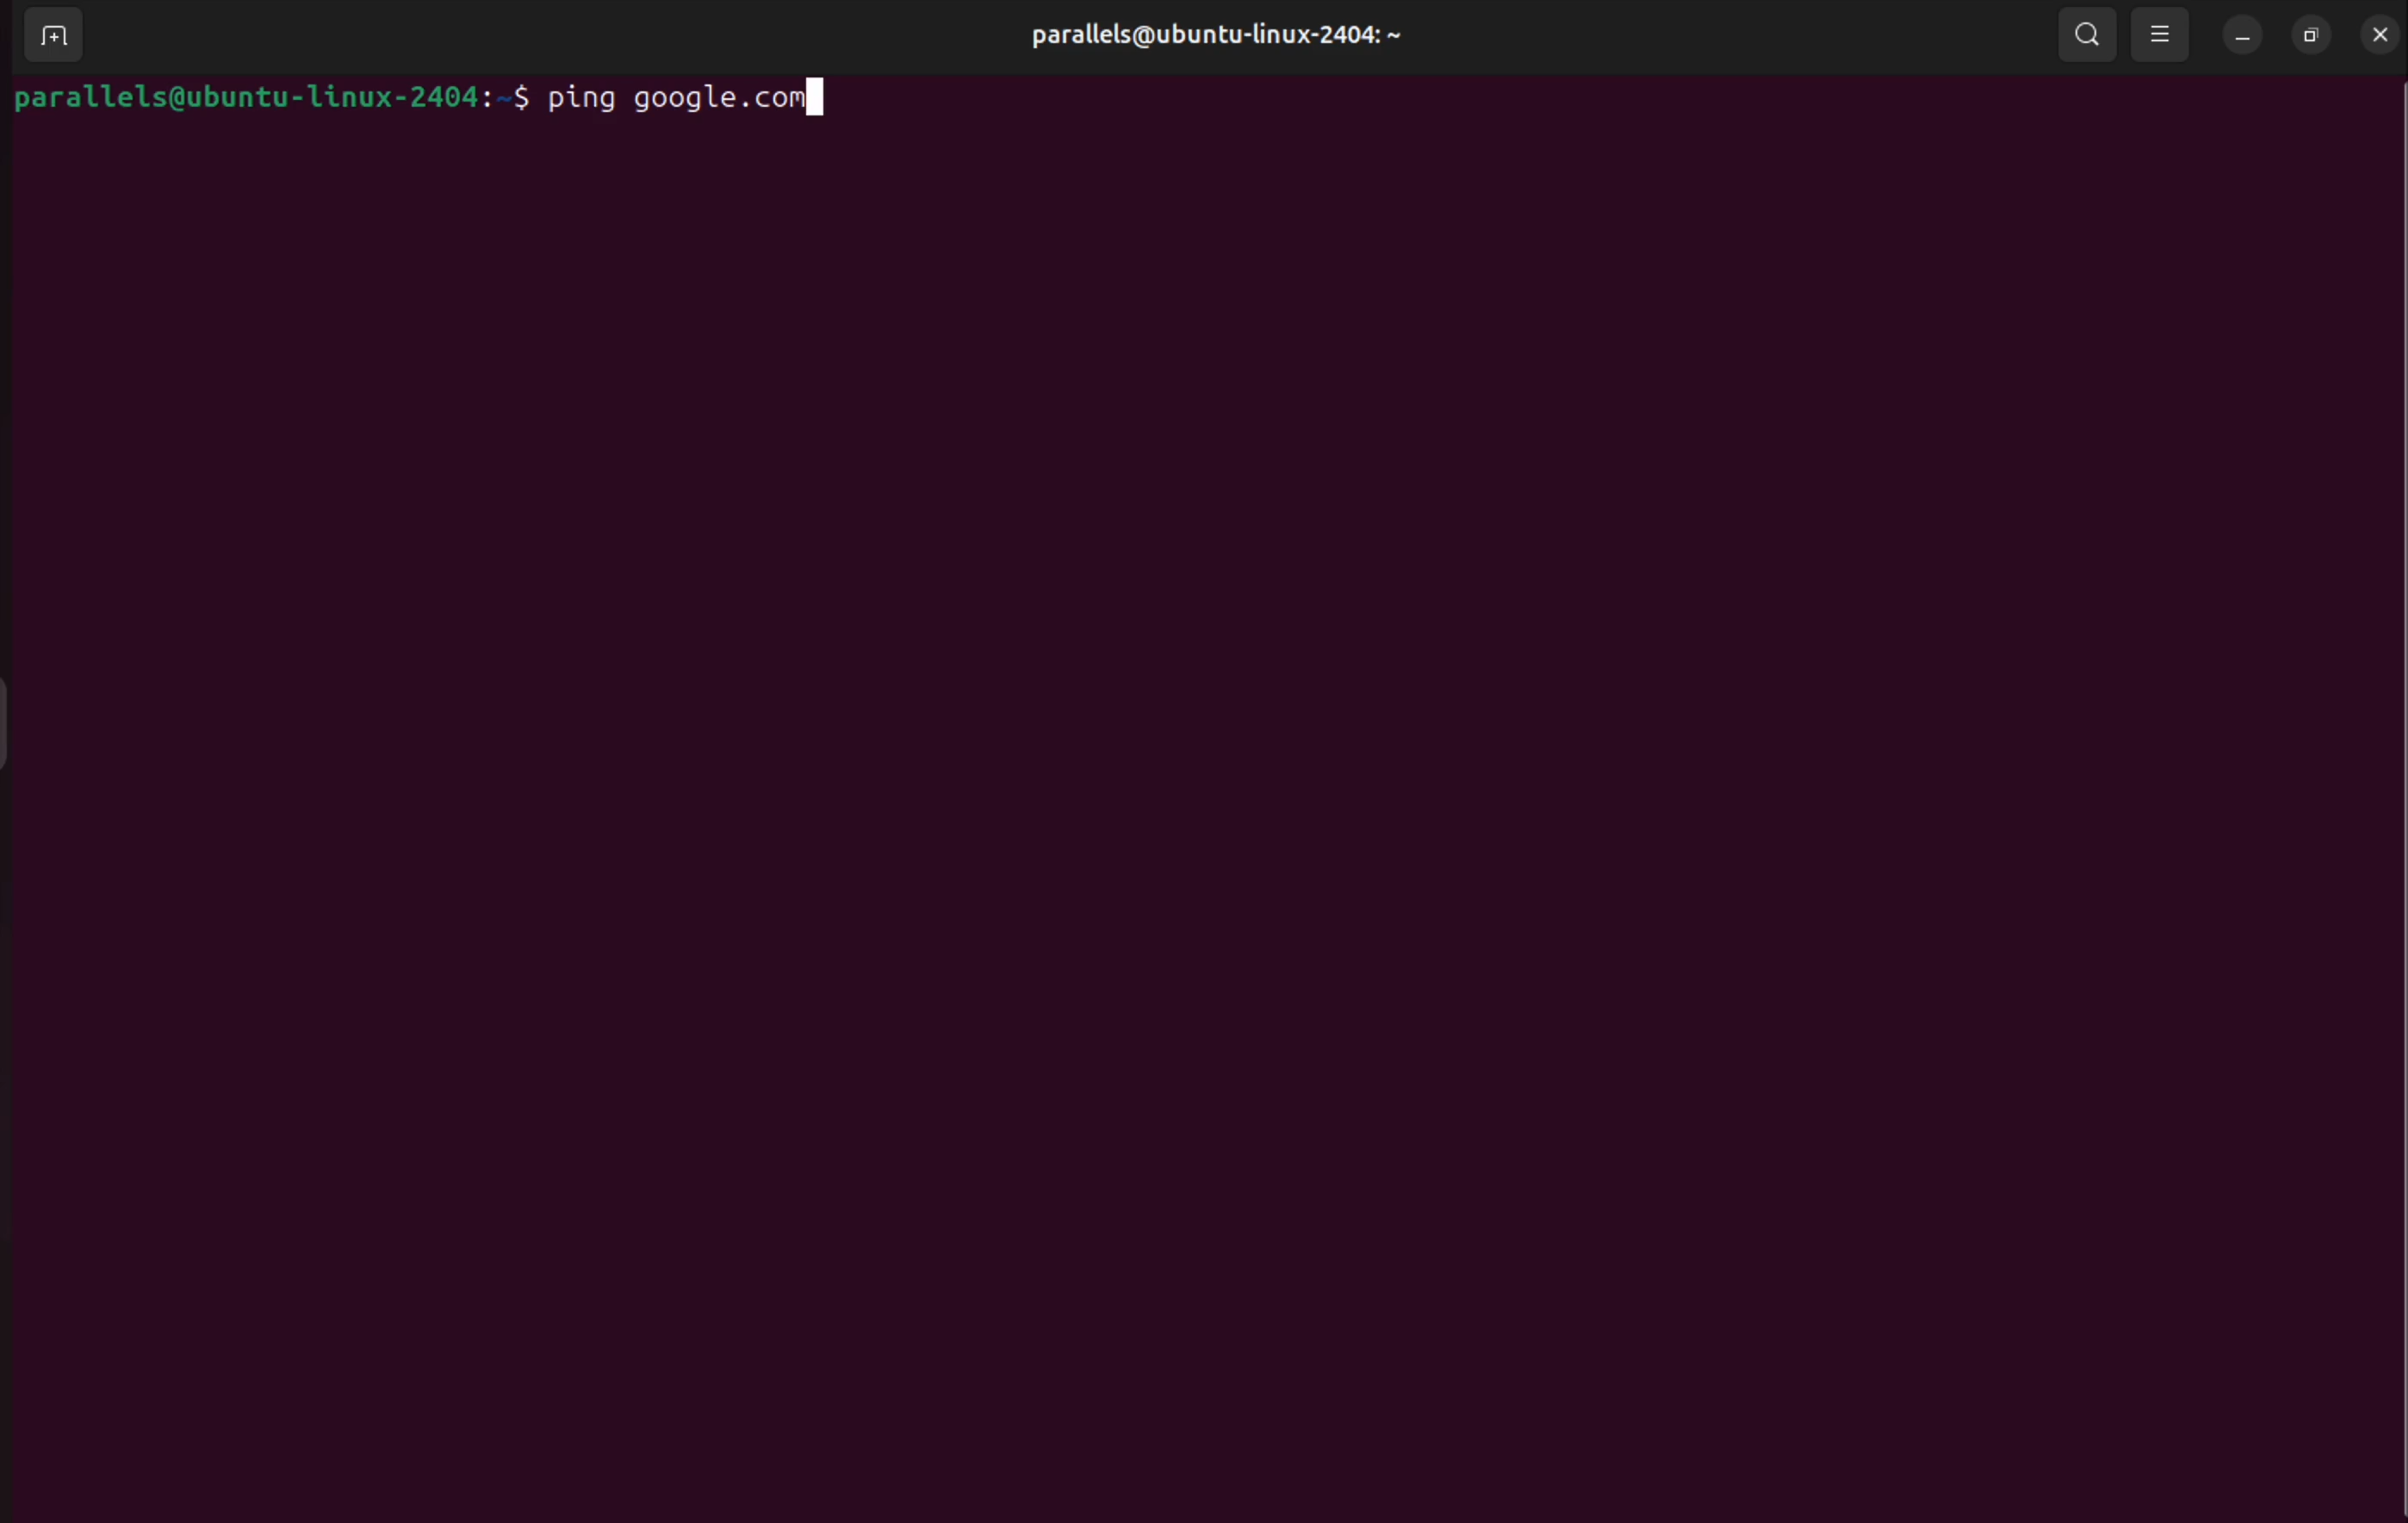 Image resolution: width=2408 pixels, height=1523 pixels. What do you see at coordinates (1211, 33) in the screenshot?
I see `user profile` at bounding box center [1211, 33].